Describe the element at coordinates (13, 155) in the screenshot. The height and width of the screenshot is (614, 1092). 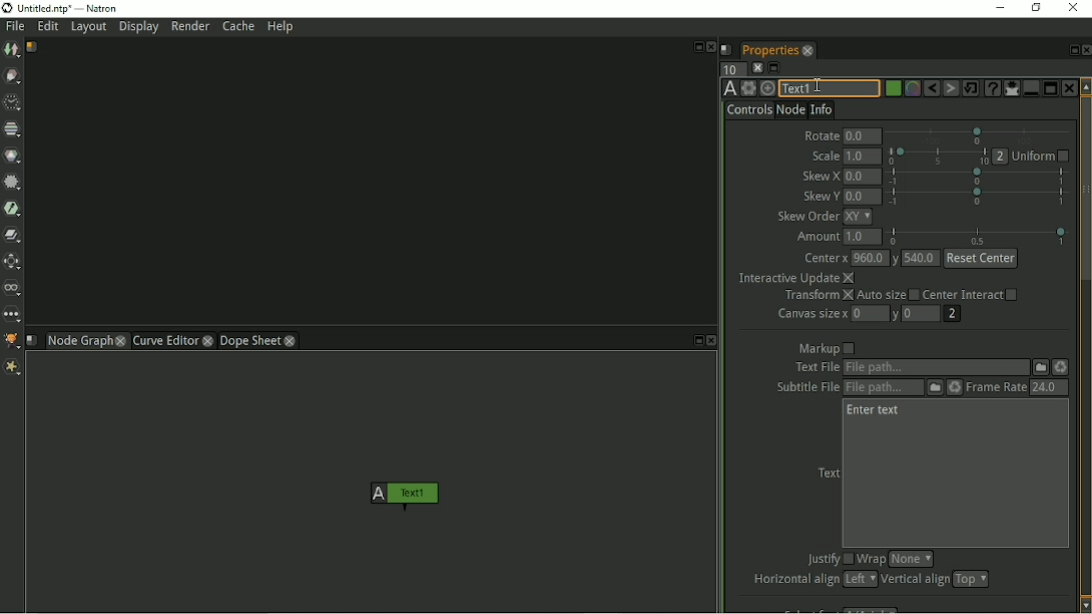
I see `Color` at that location.